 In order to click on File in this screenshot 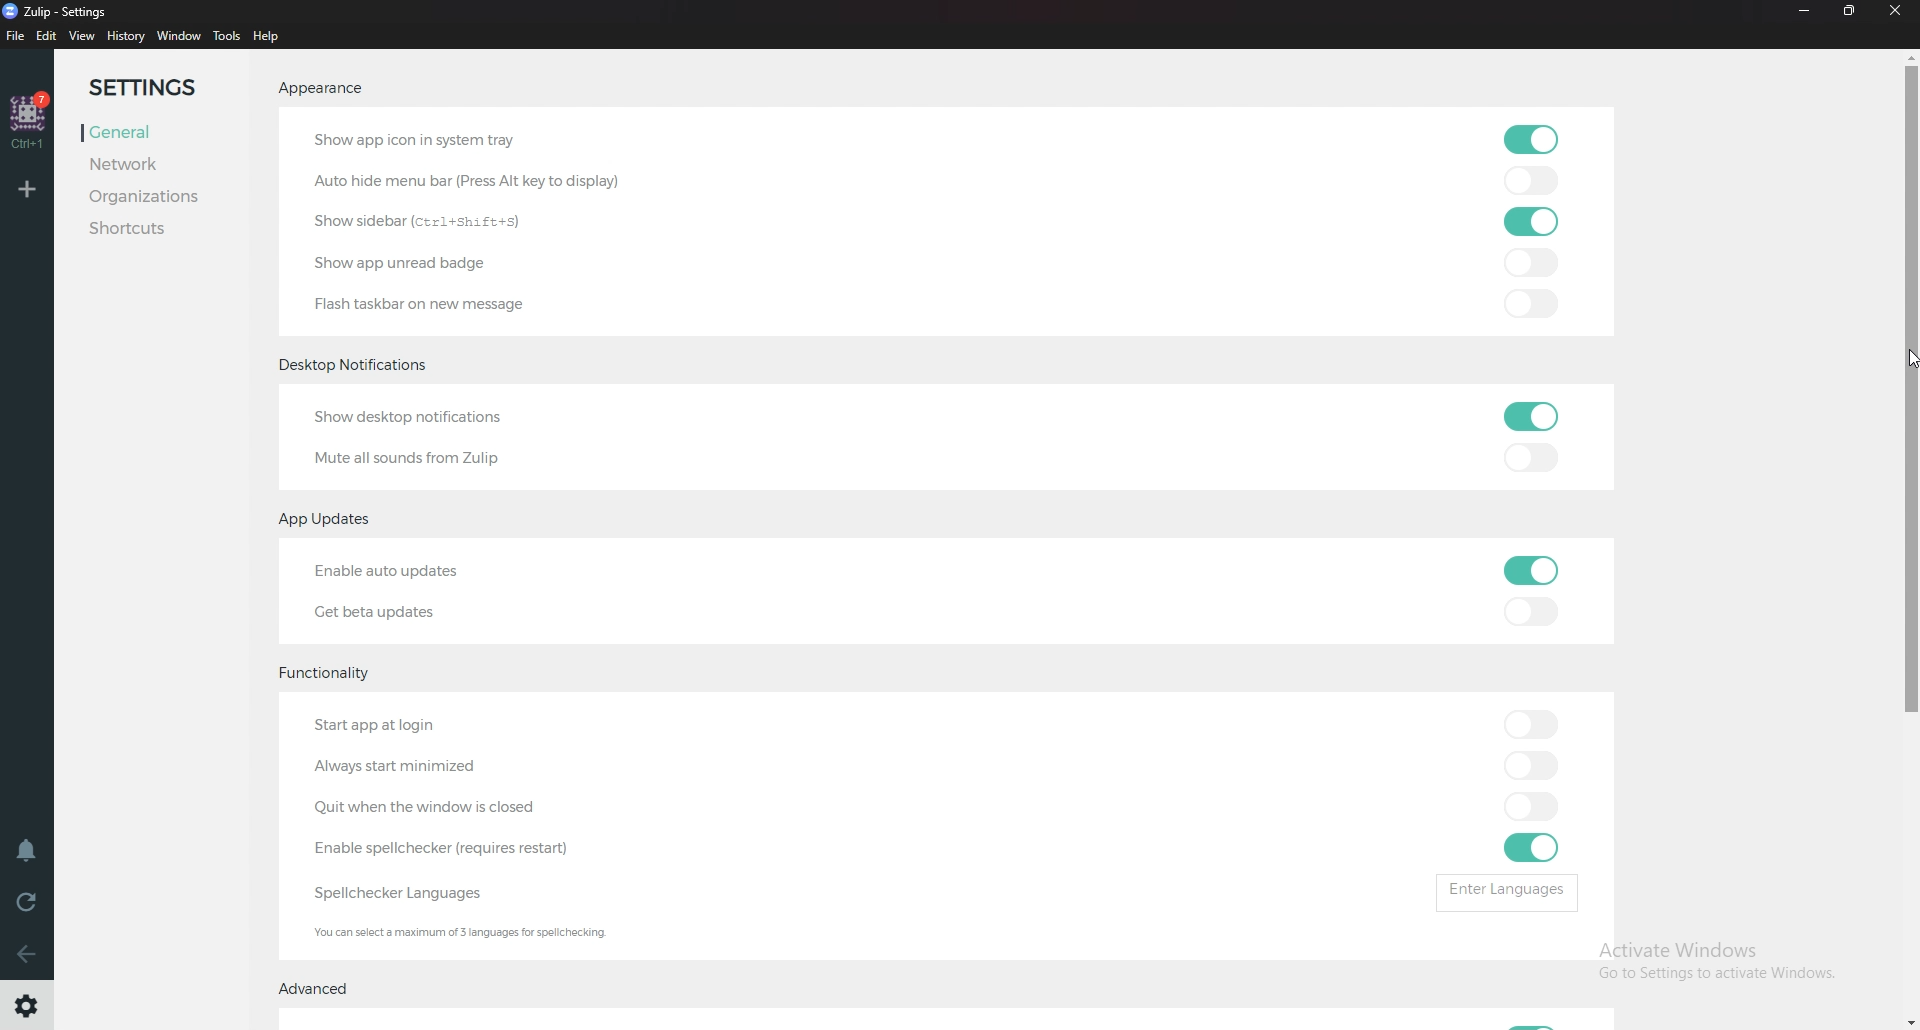, I will do `click(16, 37)`.